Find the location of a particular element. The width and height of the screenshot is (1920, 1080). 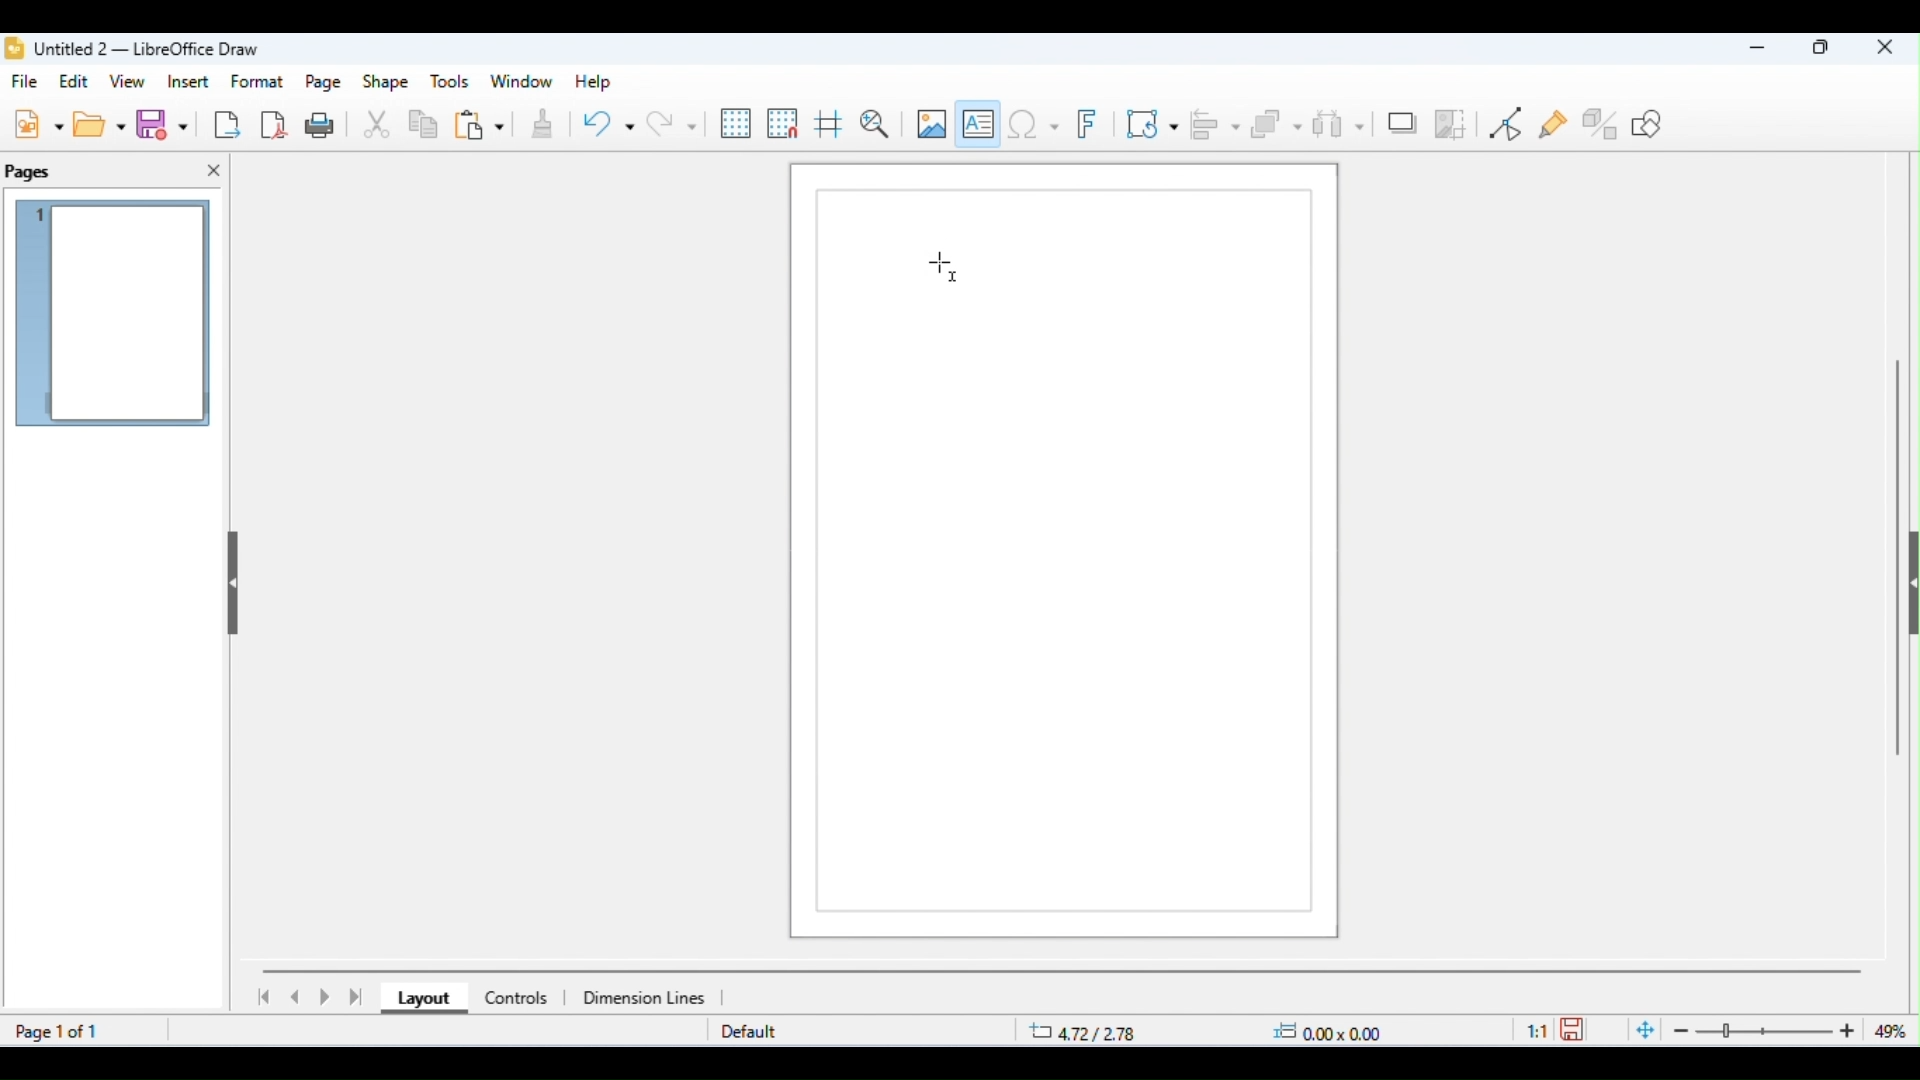

page is located at coordinates (325, 83).